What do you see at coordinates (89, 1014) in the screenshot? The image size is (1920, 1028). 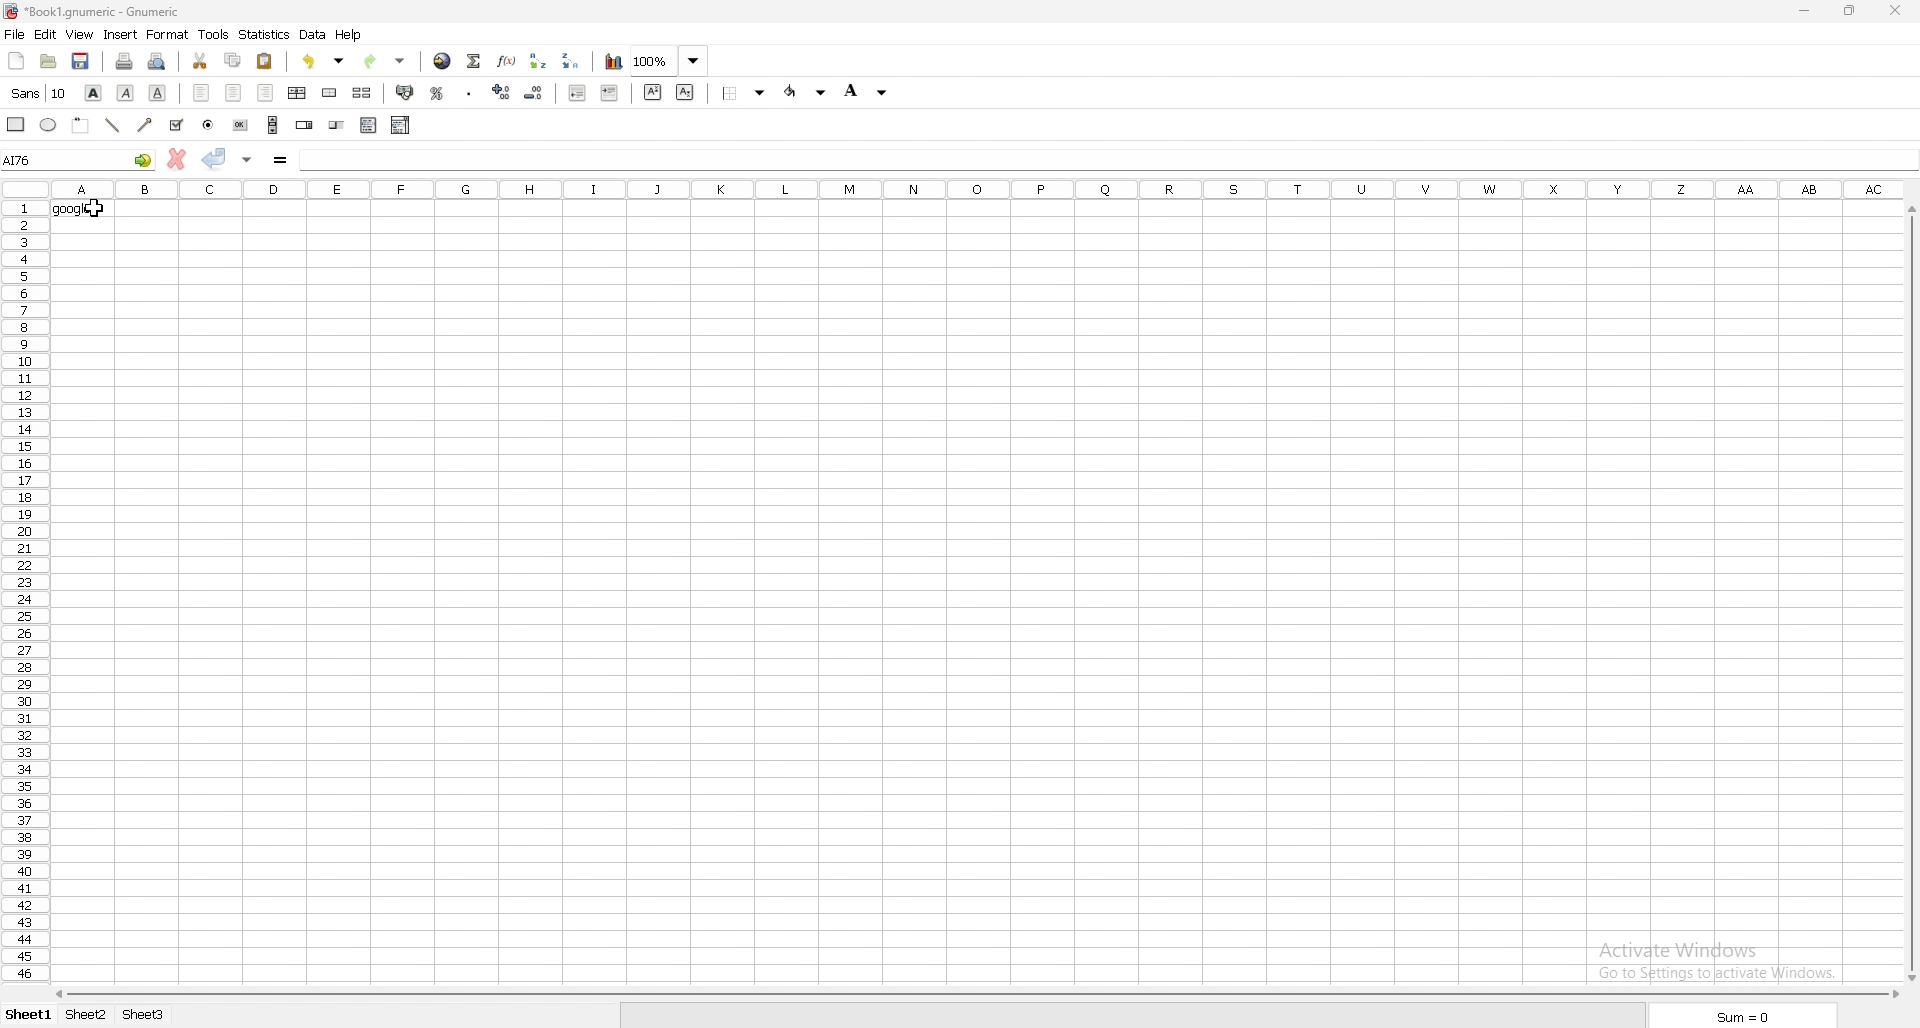 I see `sheet 2` at bounding box center [89, 1014].